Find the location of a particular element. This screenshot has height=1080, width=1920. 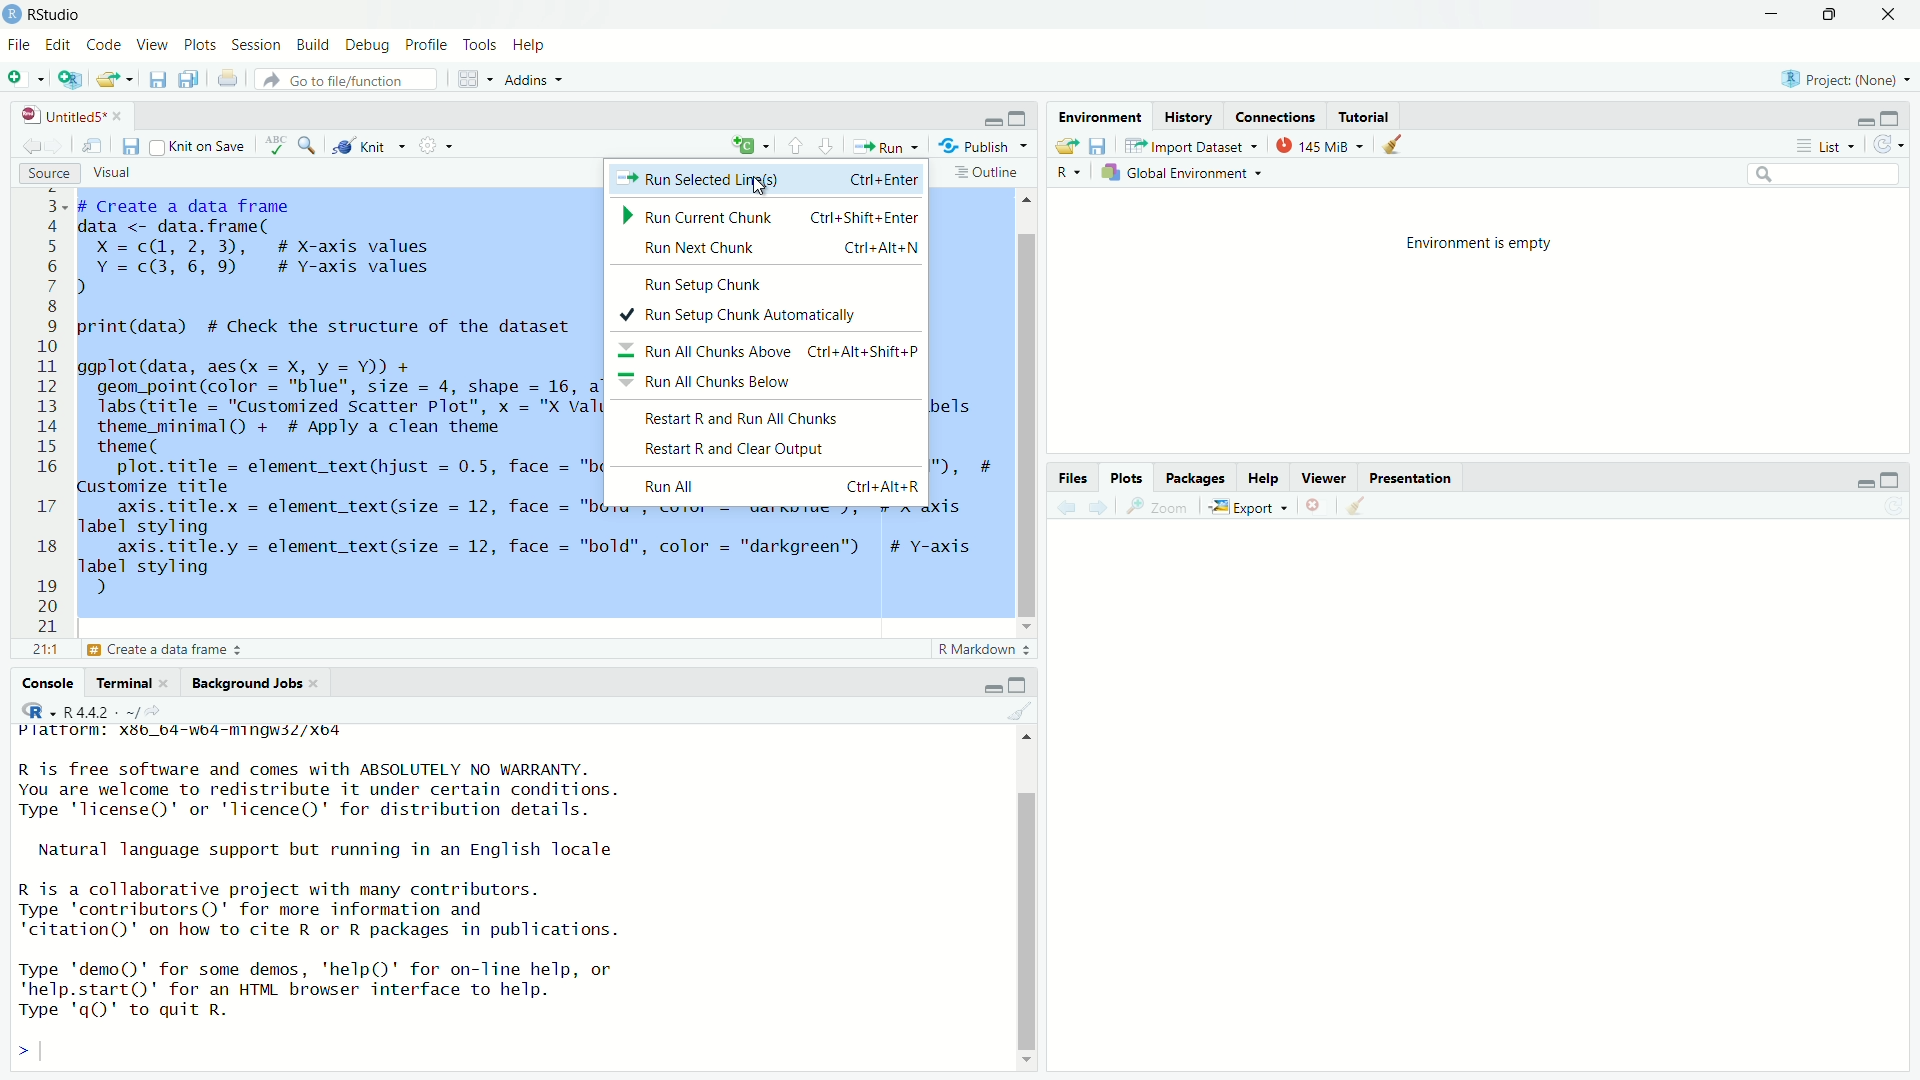

Copy File is located at coordinates (751, 148).